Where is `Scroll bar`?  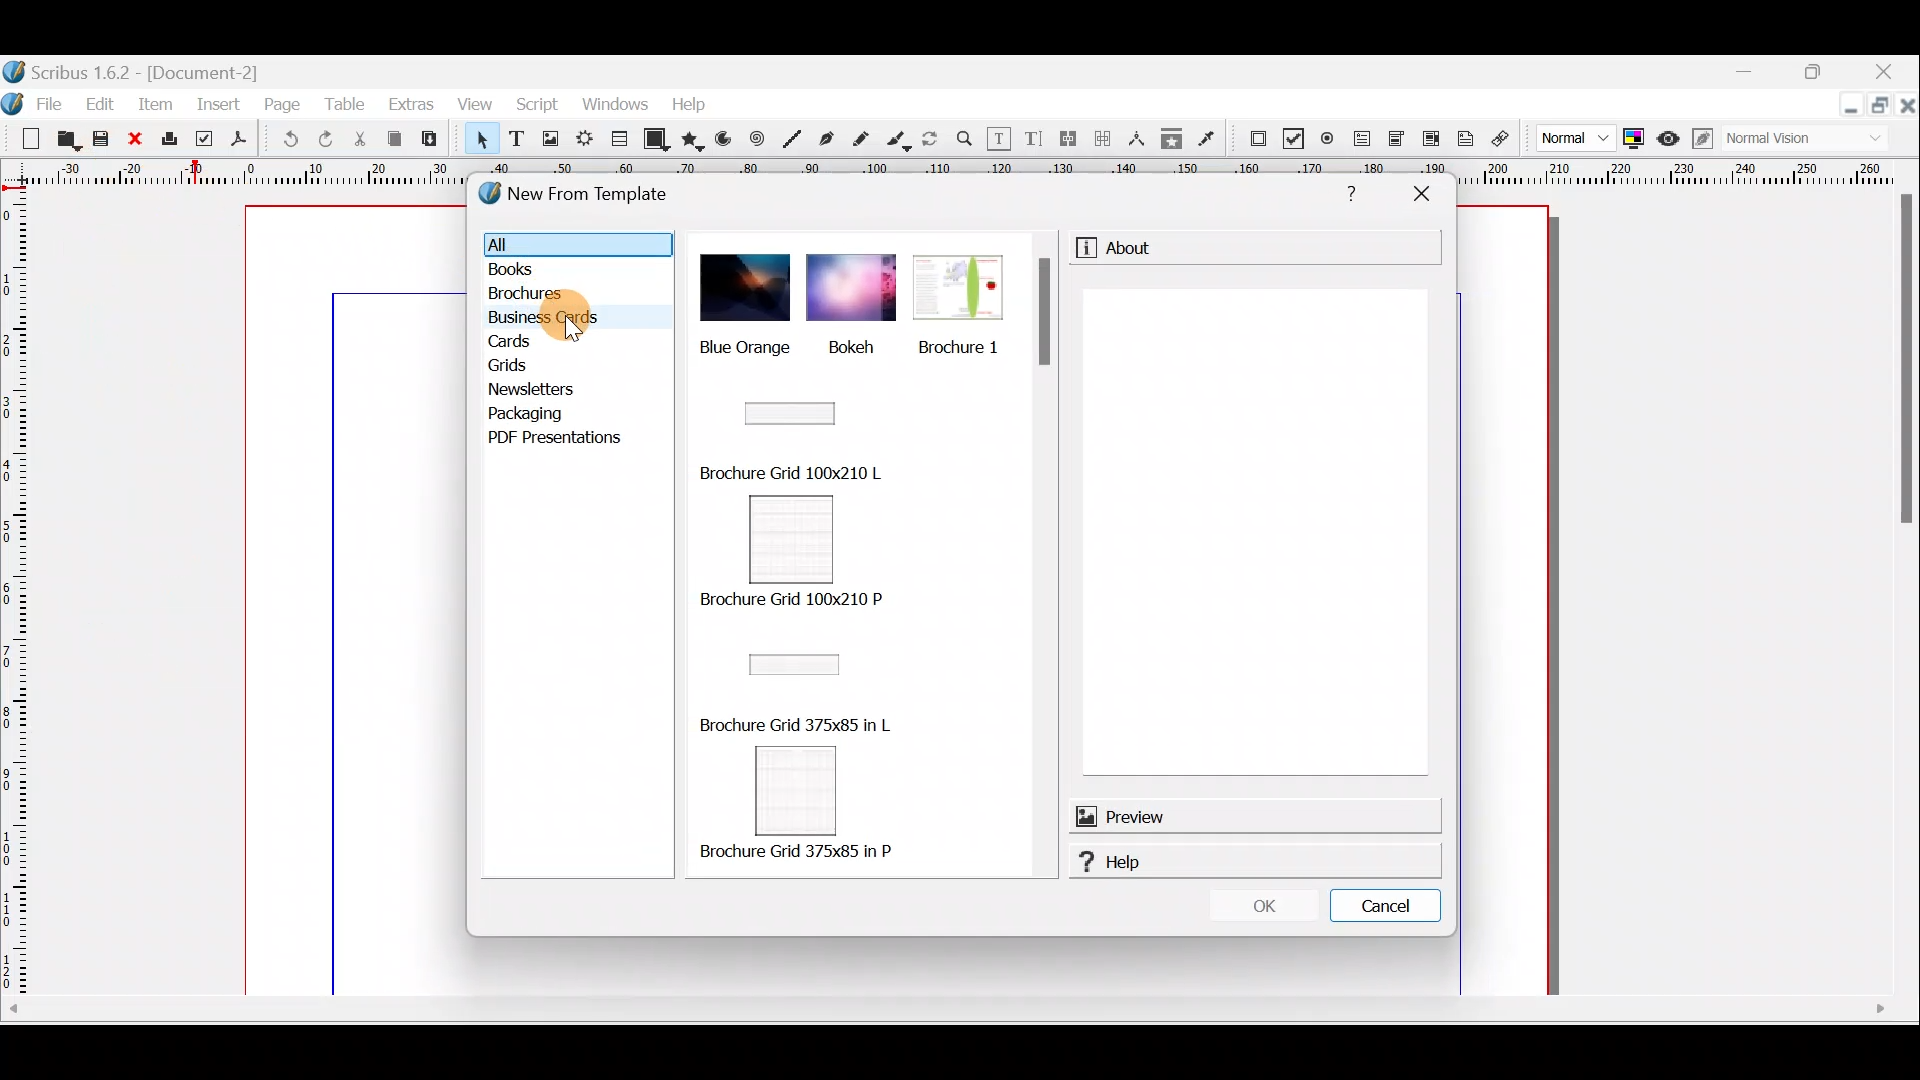
Scroll bar is located at coordinates (961, 1011).